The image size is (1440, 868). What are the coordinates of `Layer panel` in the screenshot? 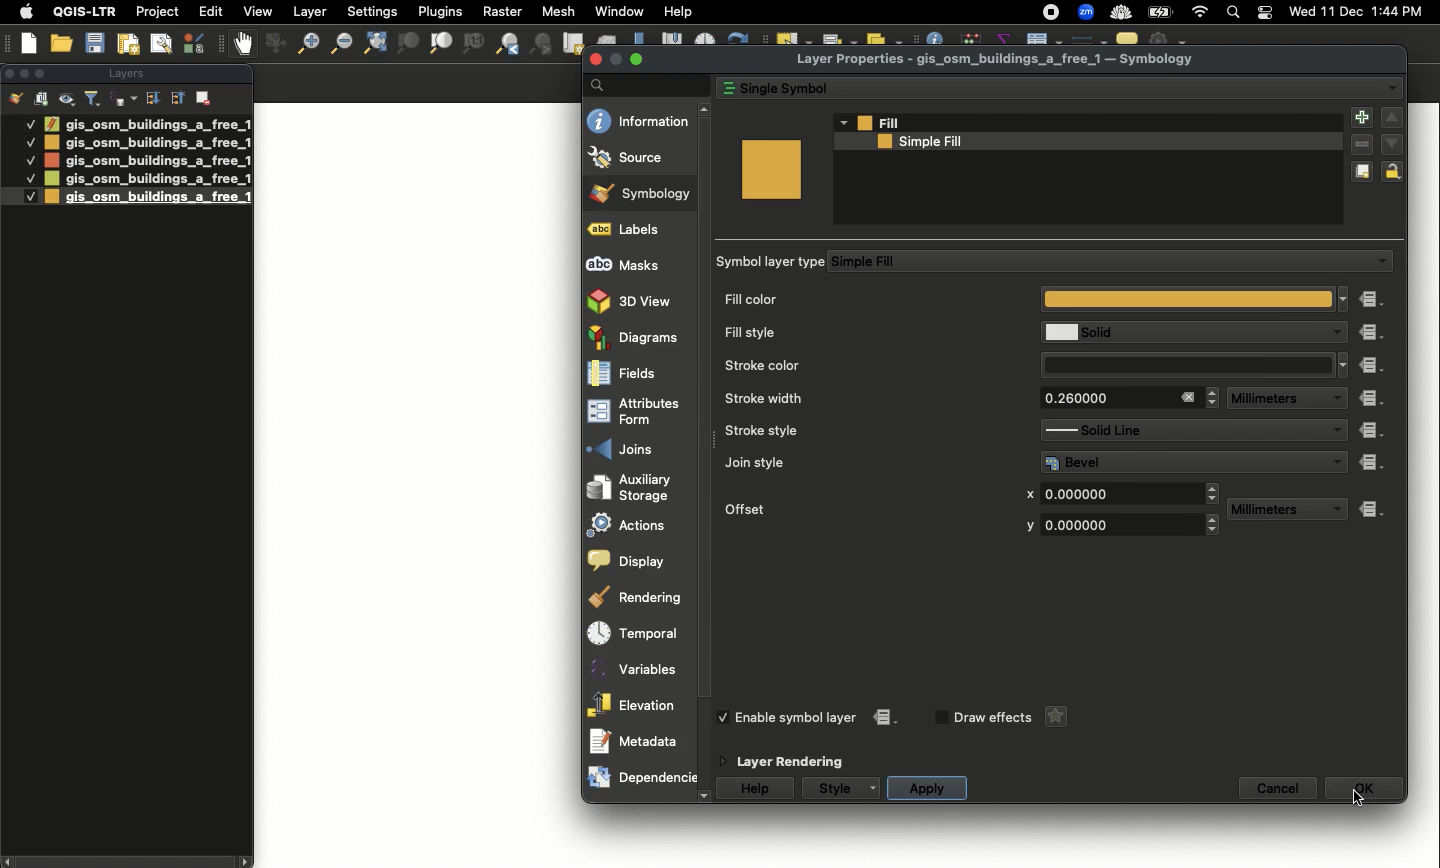 It's located at (124, 75).